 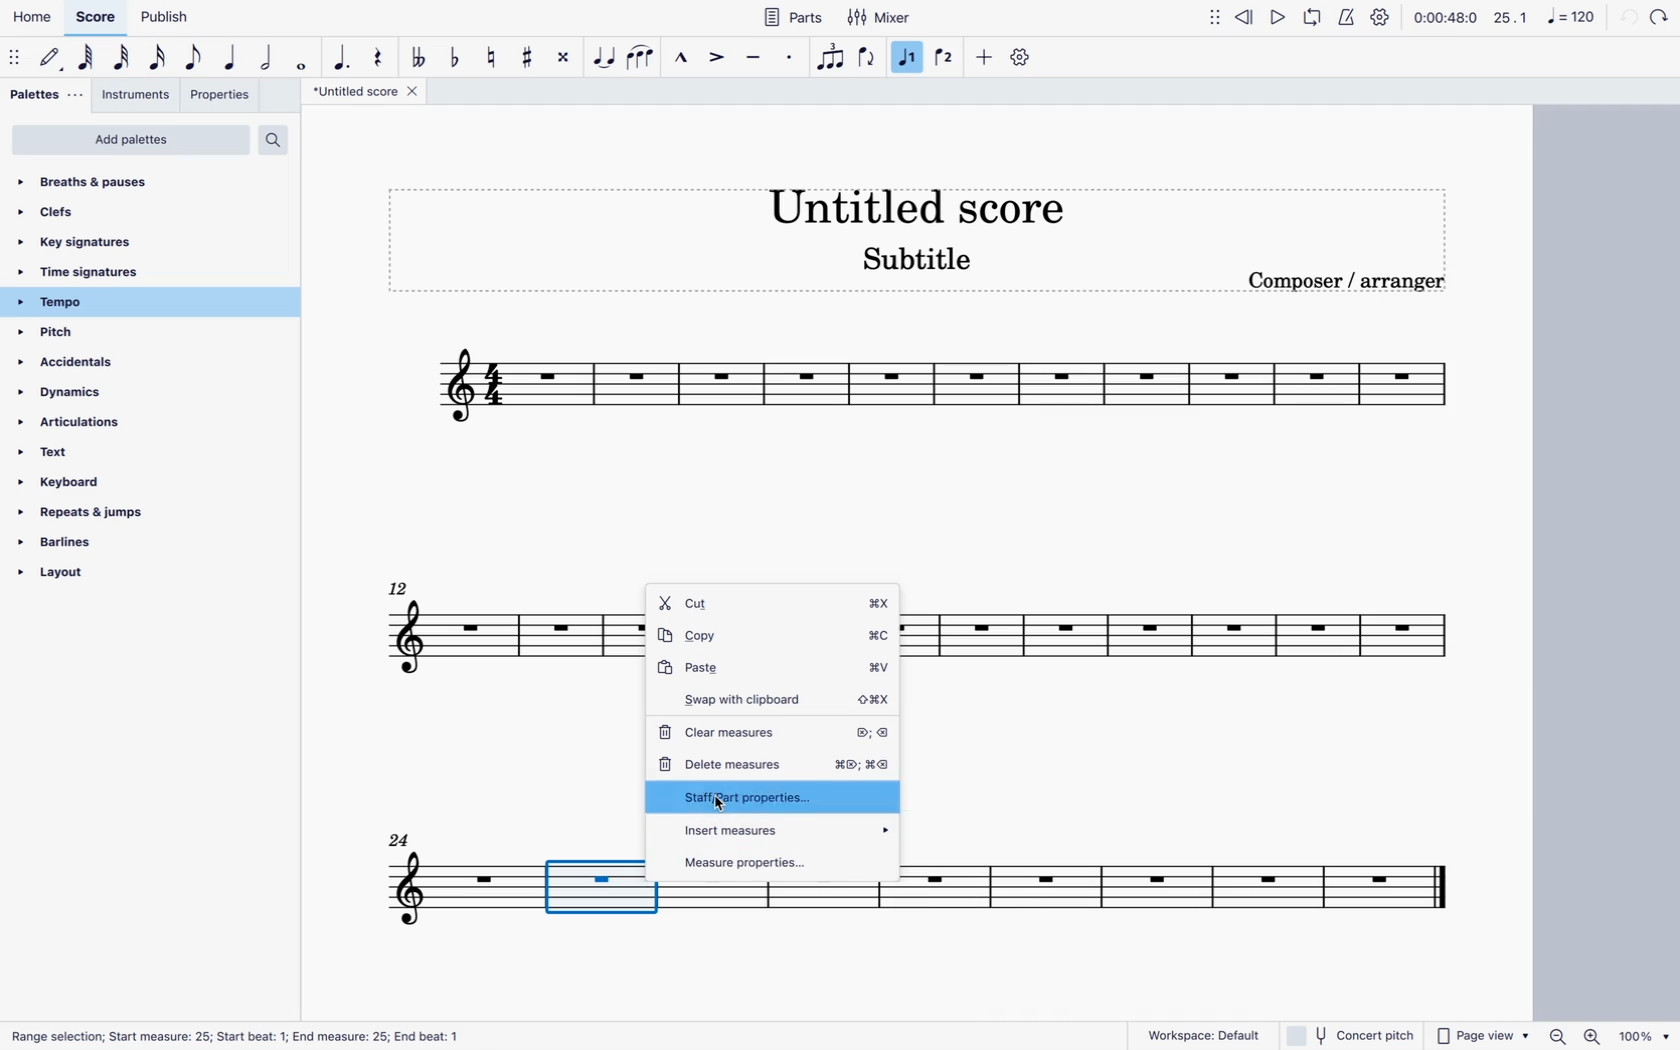 I want to click on cursor, so click(x=720, y=803).